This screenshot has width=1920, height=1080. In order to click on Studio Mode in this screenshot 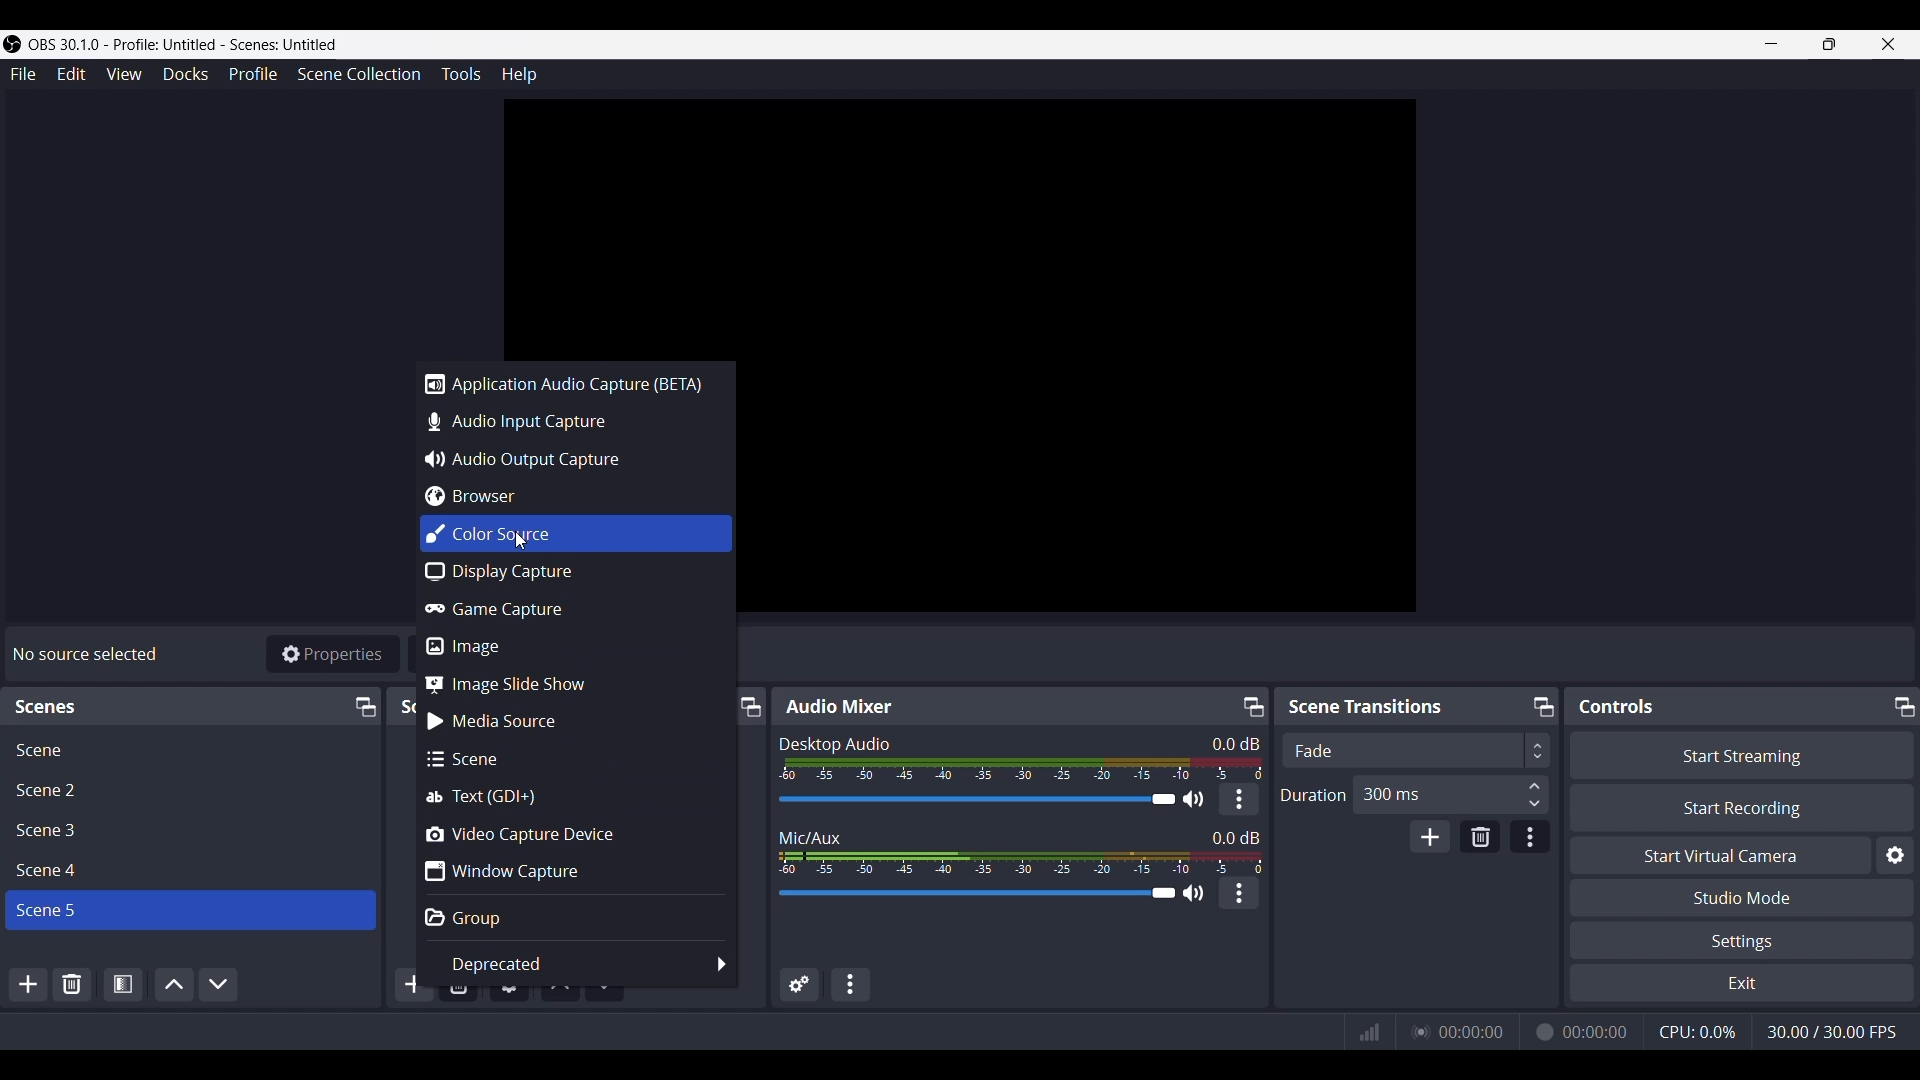, I will do `click(1743, 897)`.